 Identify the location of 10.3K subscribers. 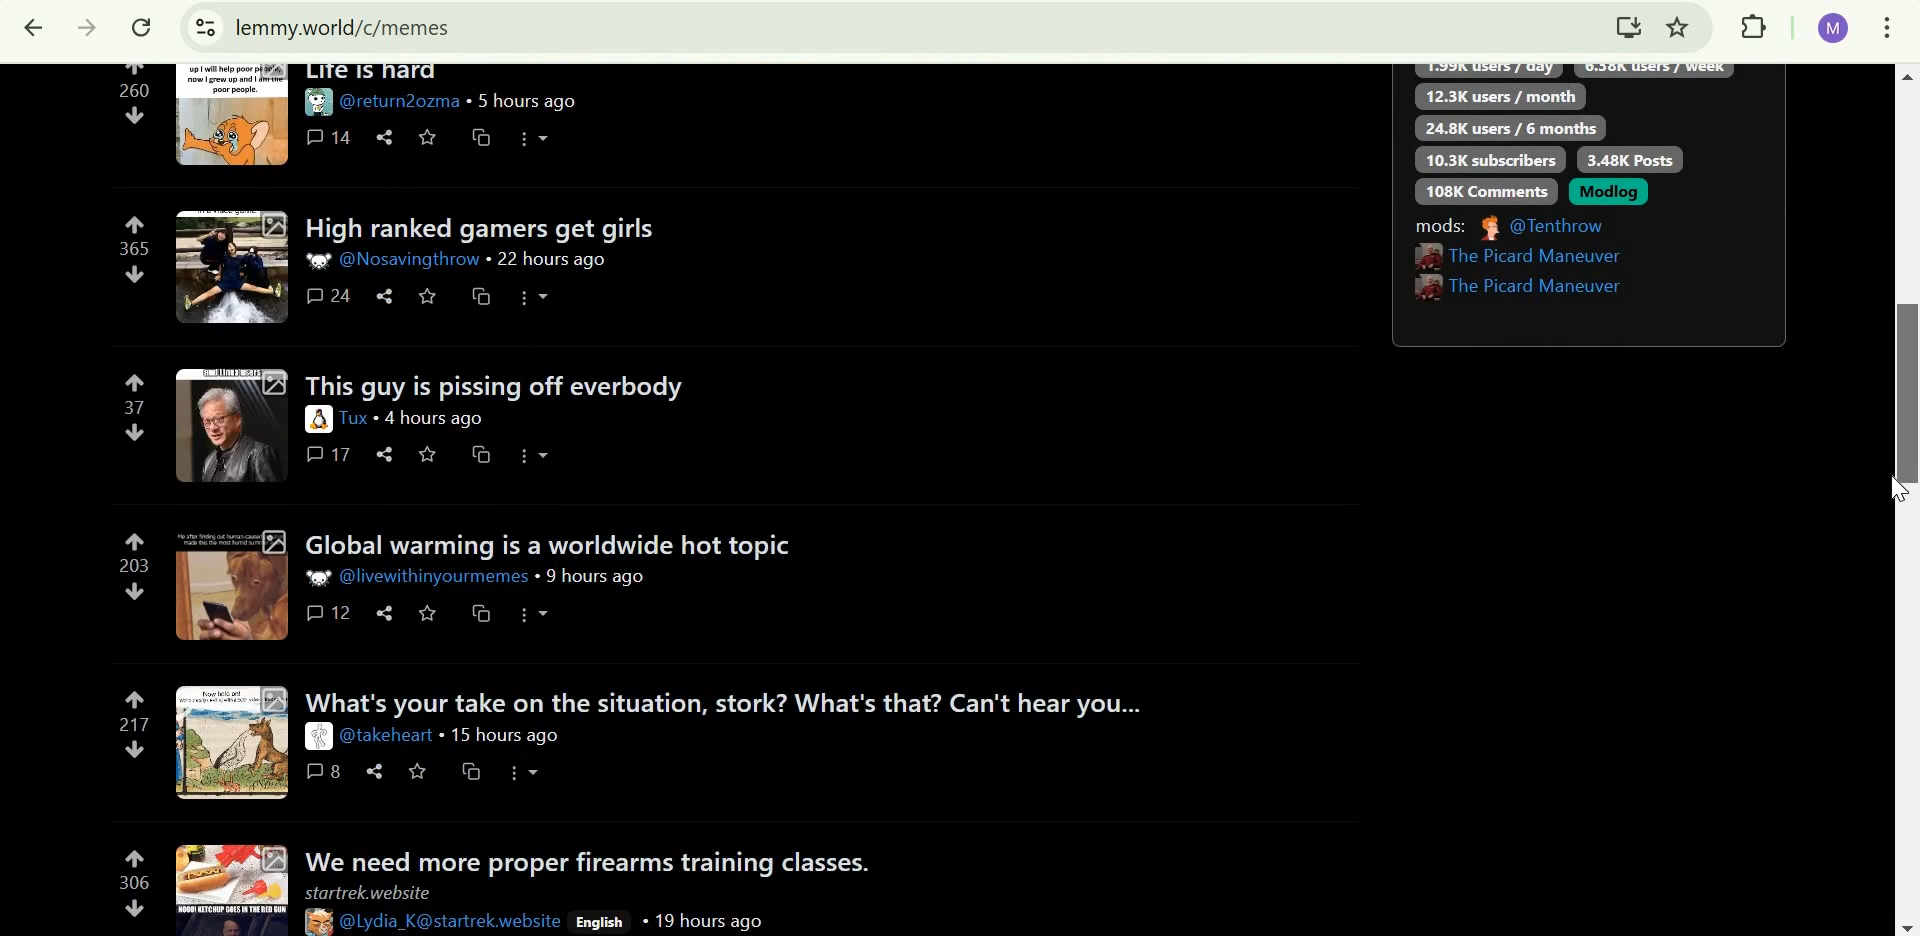
(1491, 160).